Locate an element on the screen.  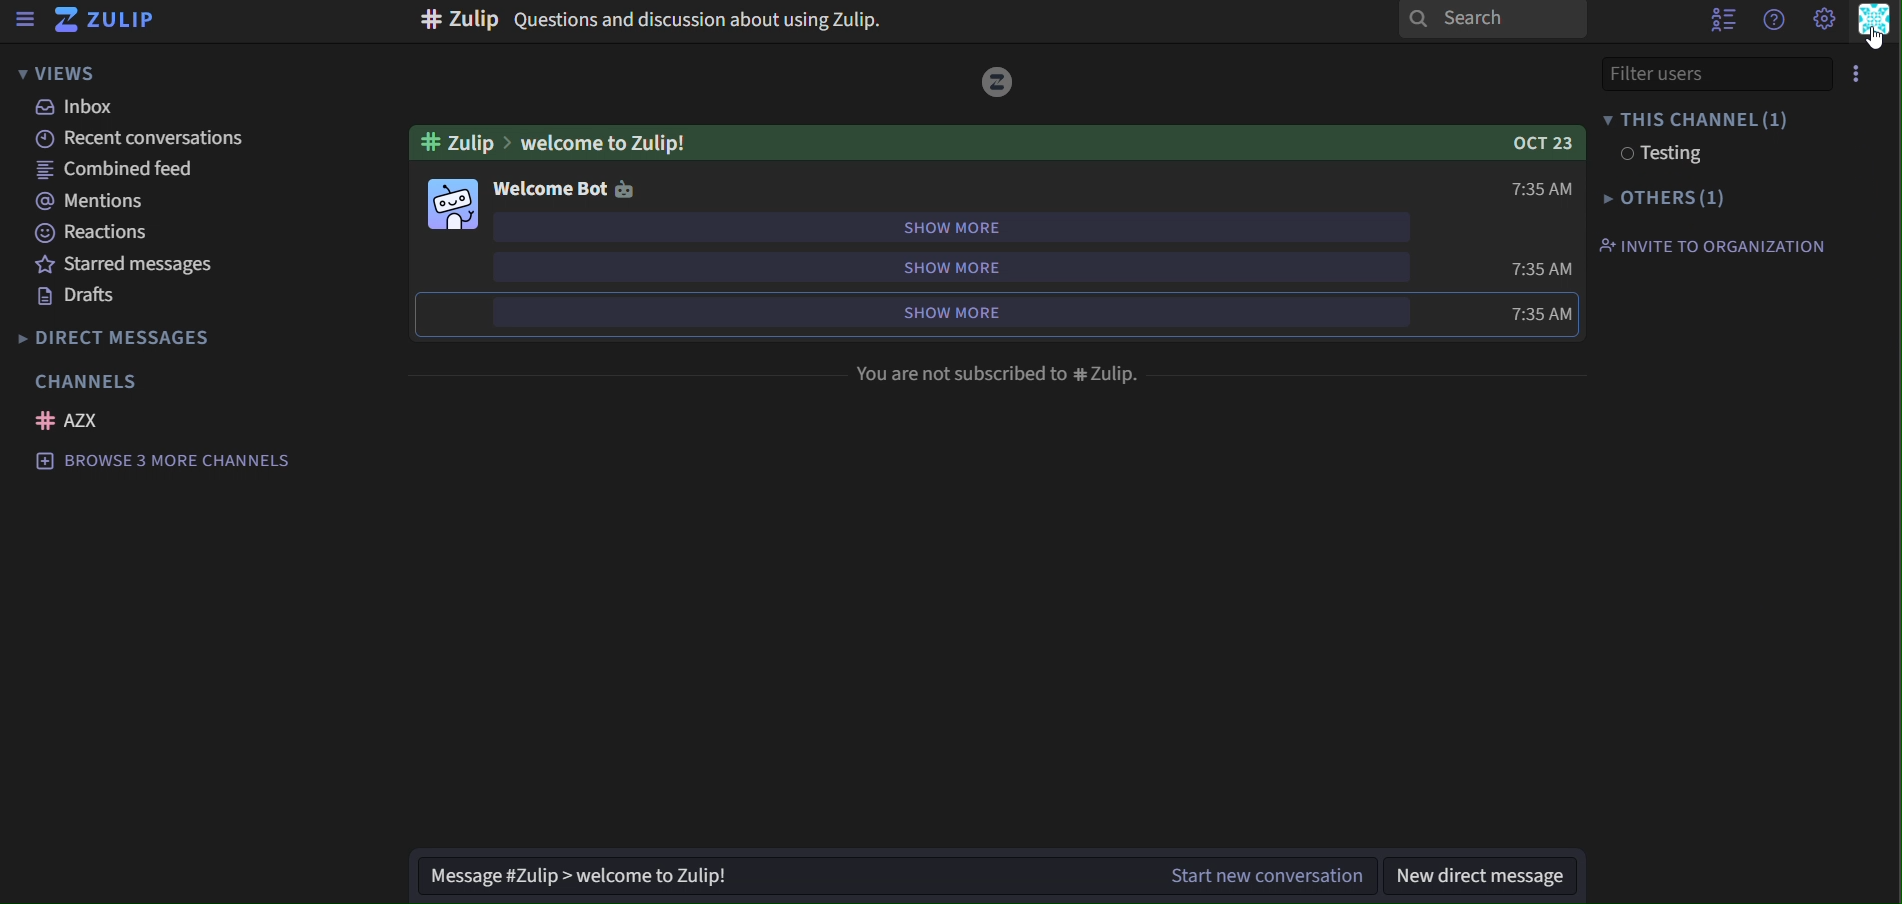
7:35AM is located at coordinates (1543, 314).